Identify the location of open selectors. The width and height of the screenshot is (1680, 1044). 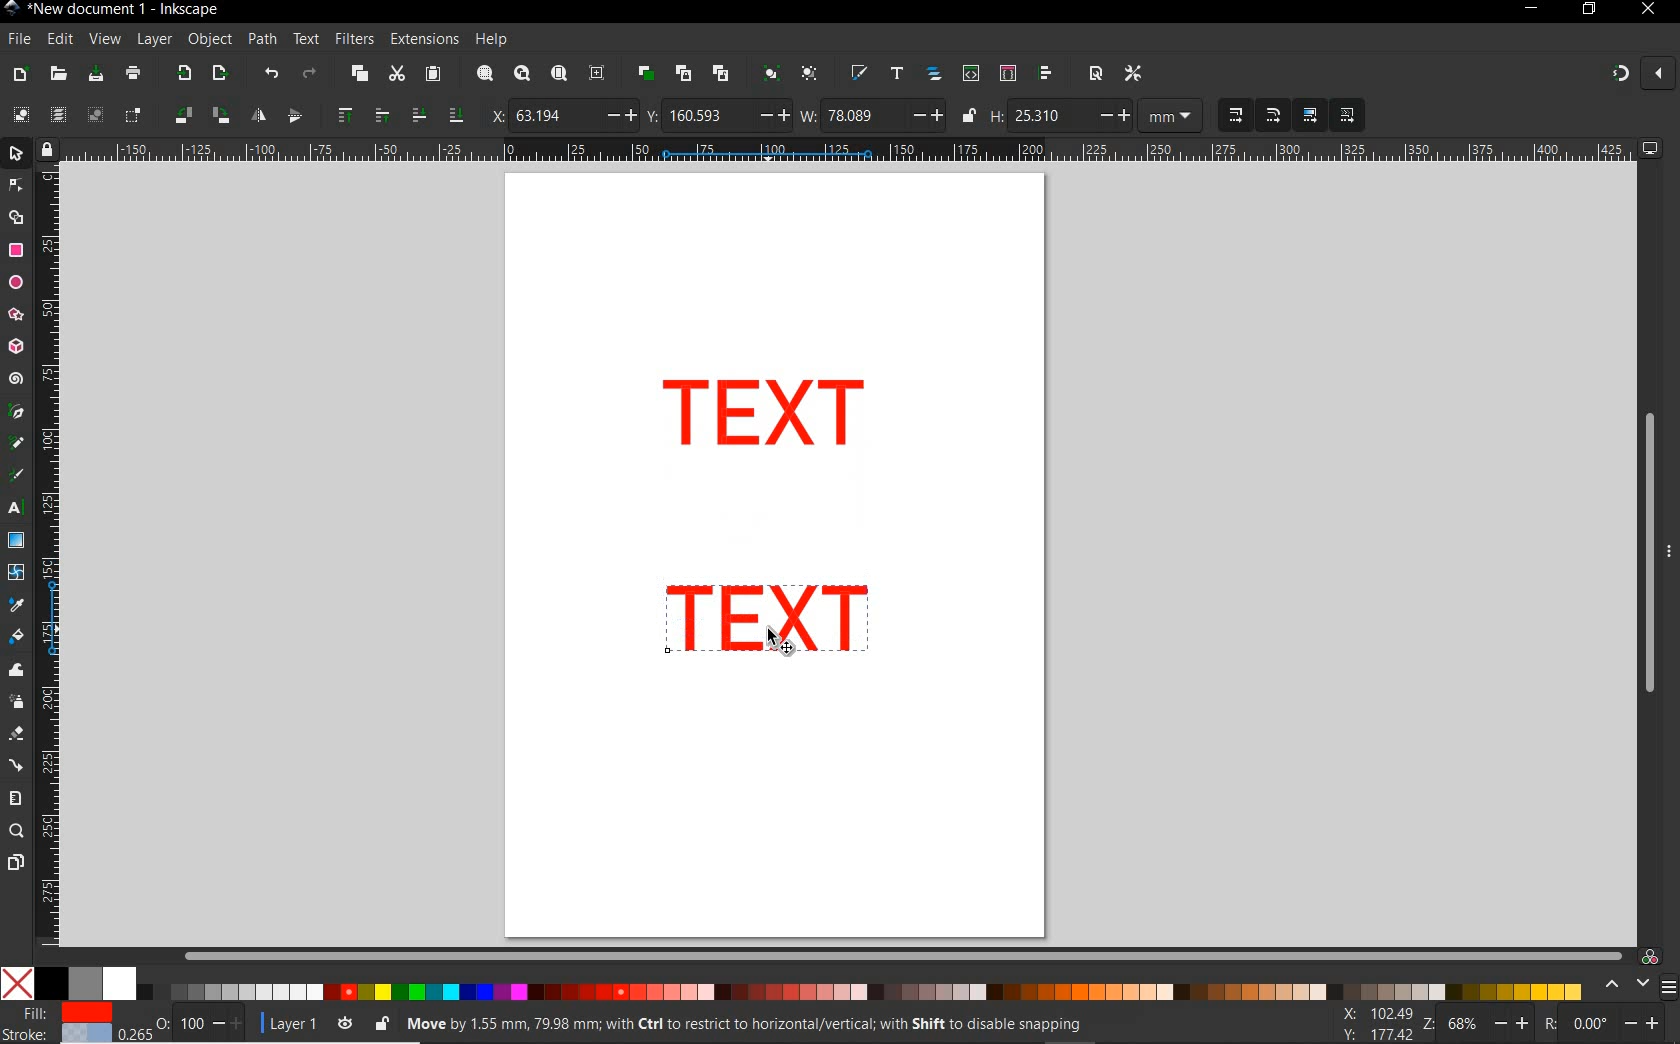
(1007, 74).